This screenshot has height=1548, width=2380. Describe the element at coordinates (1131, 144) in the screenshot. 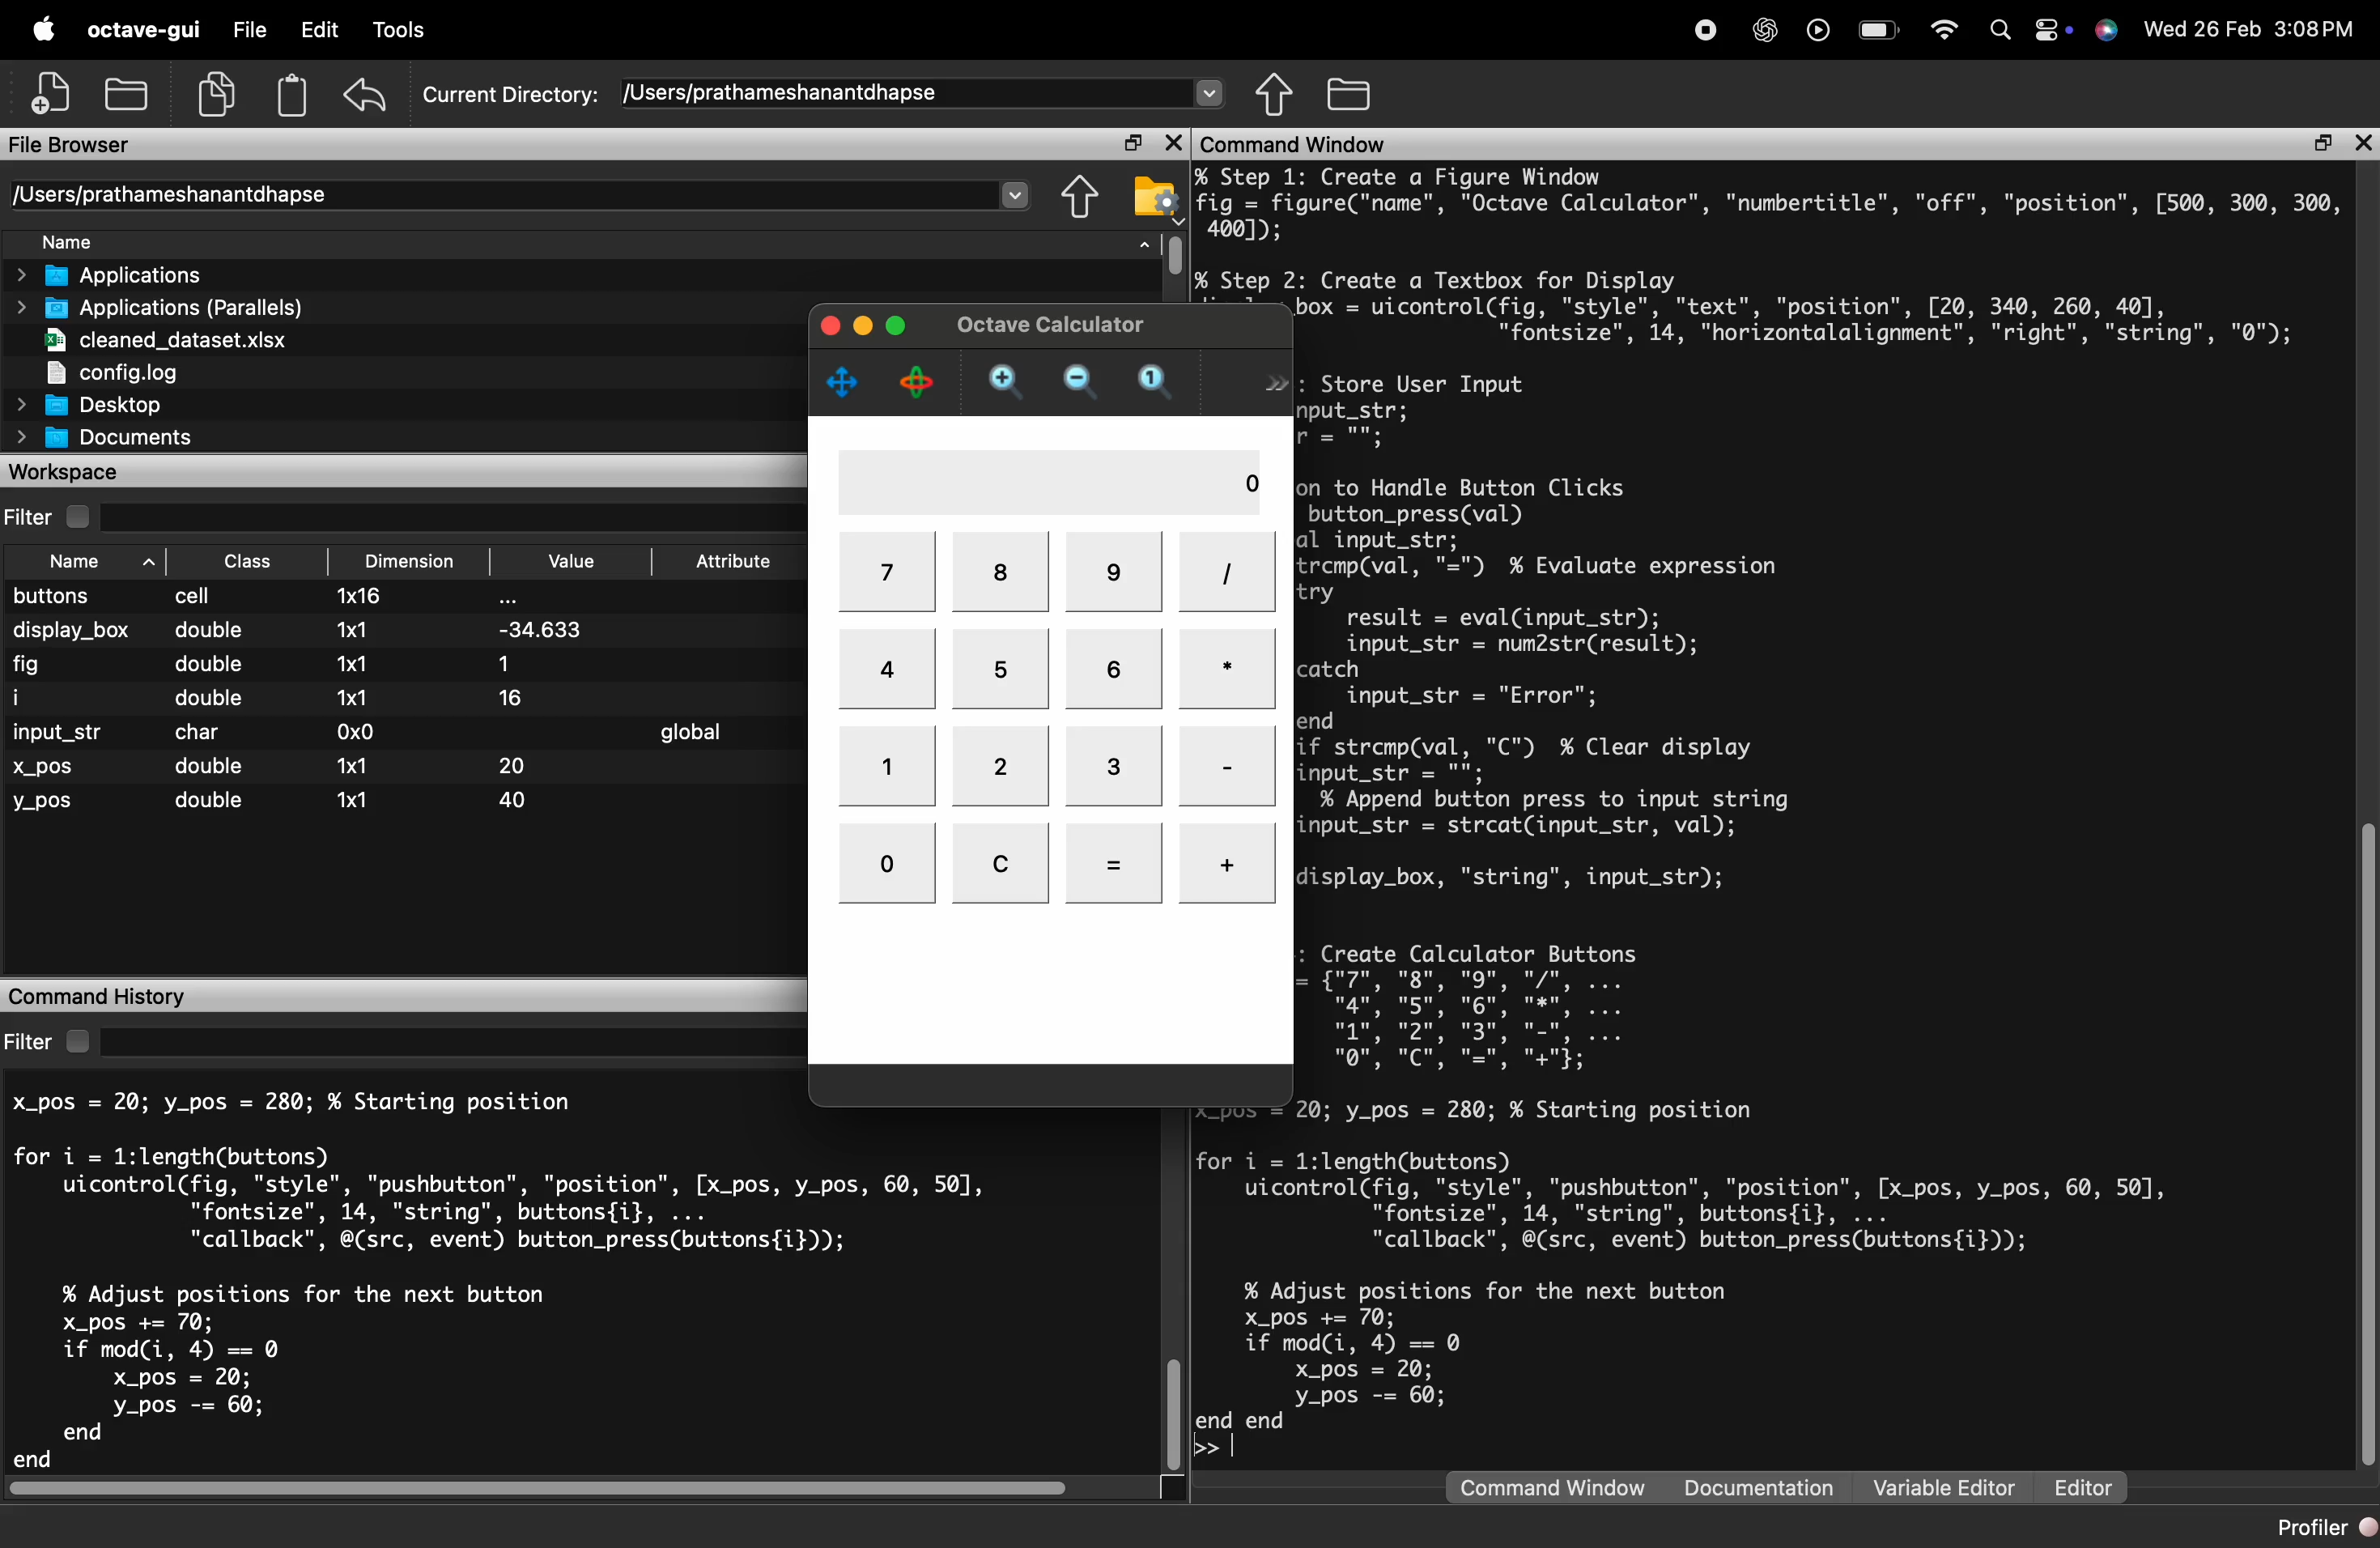

I see `maximize` at that location.